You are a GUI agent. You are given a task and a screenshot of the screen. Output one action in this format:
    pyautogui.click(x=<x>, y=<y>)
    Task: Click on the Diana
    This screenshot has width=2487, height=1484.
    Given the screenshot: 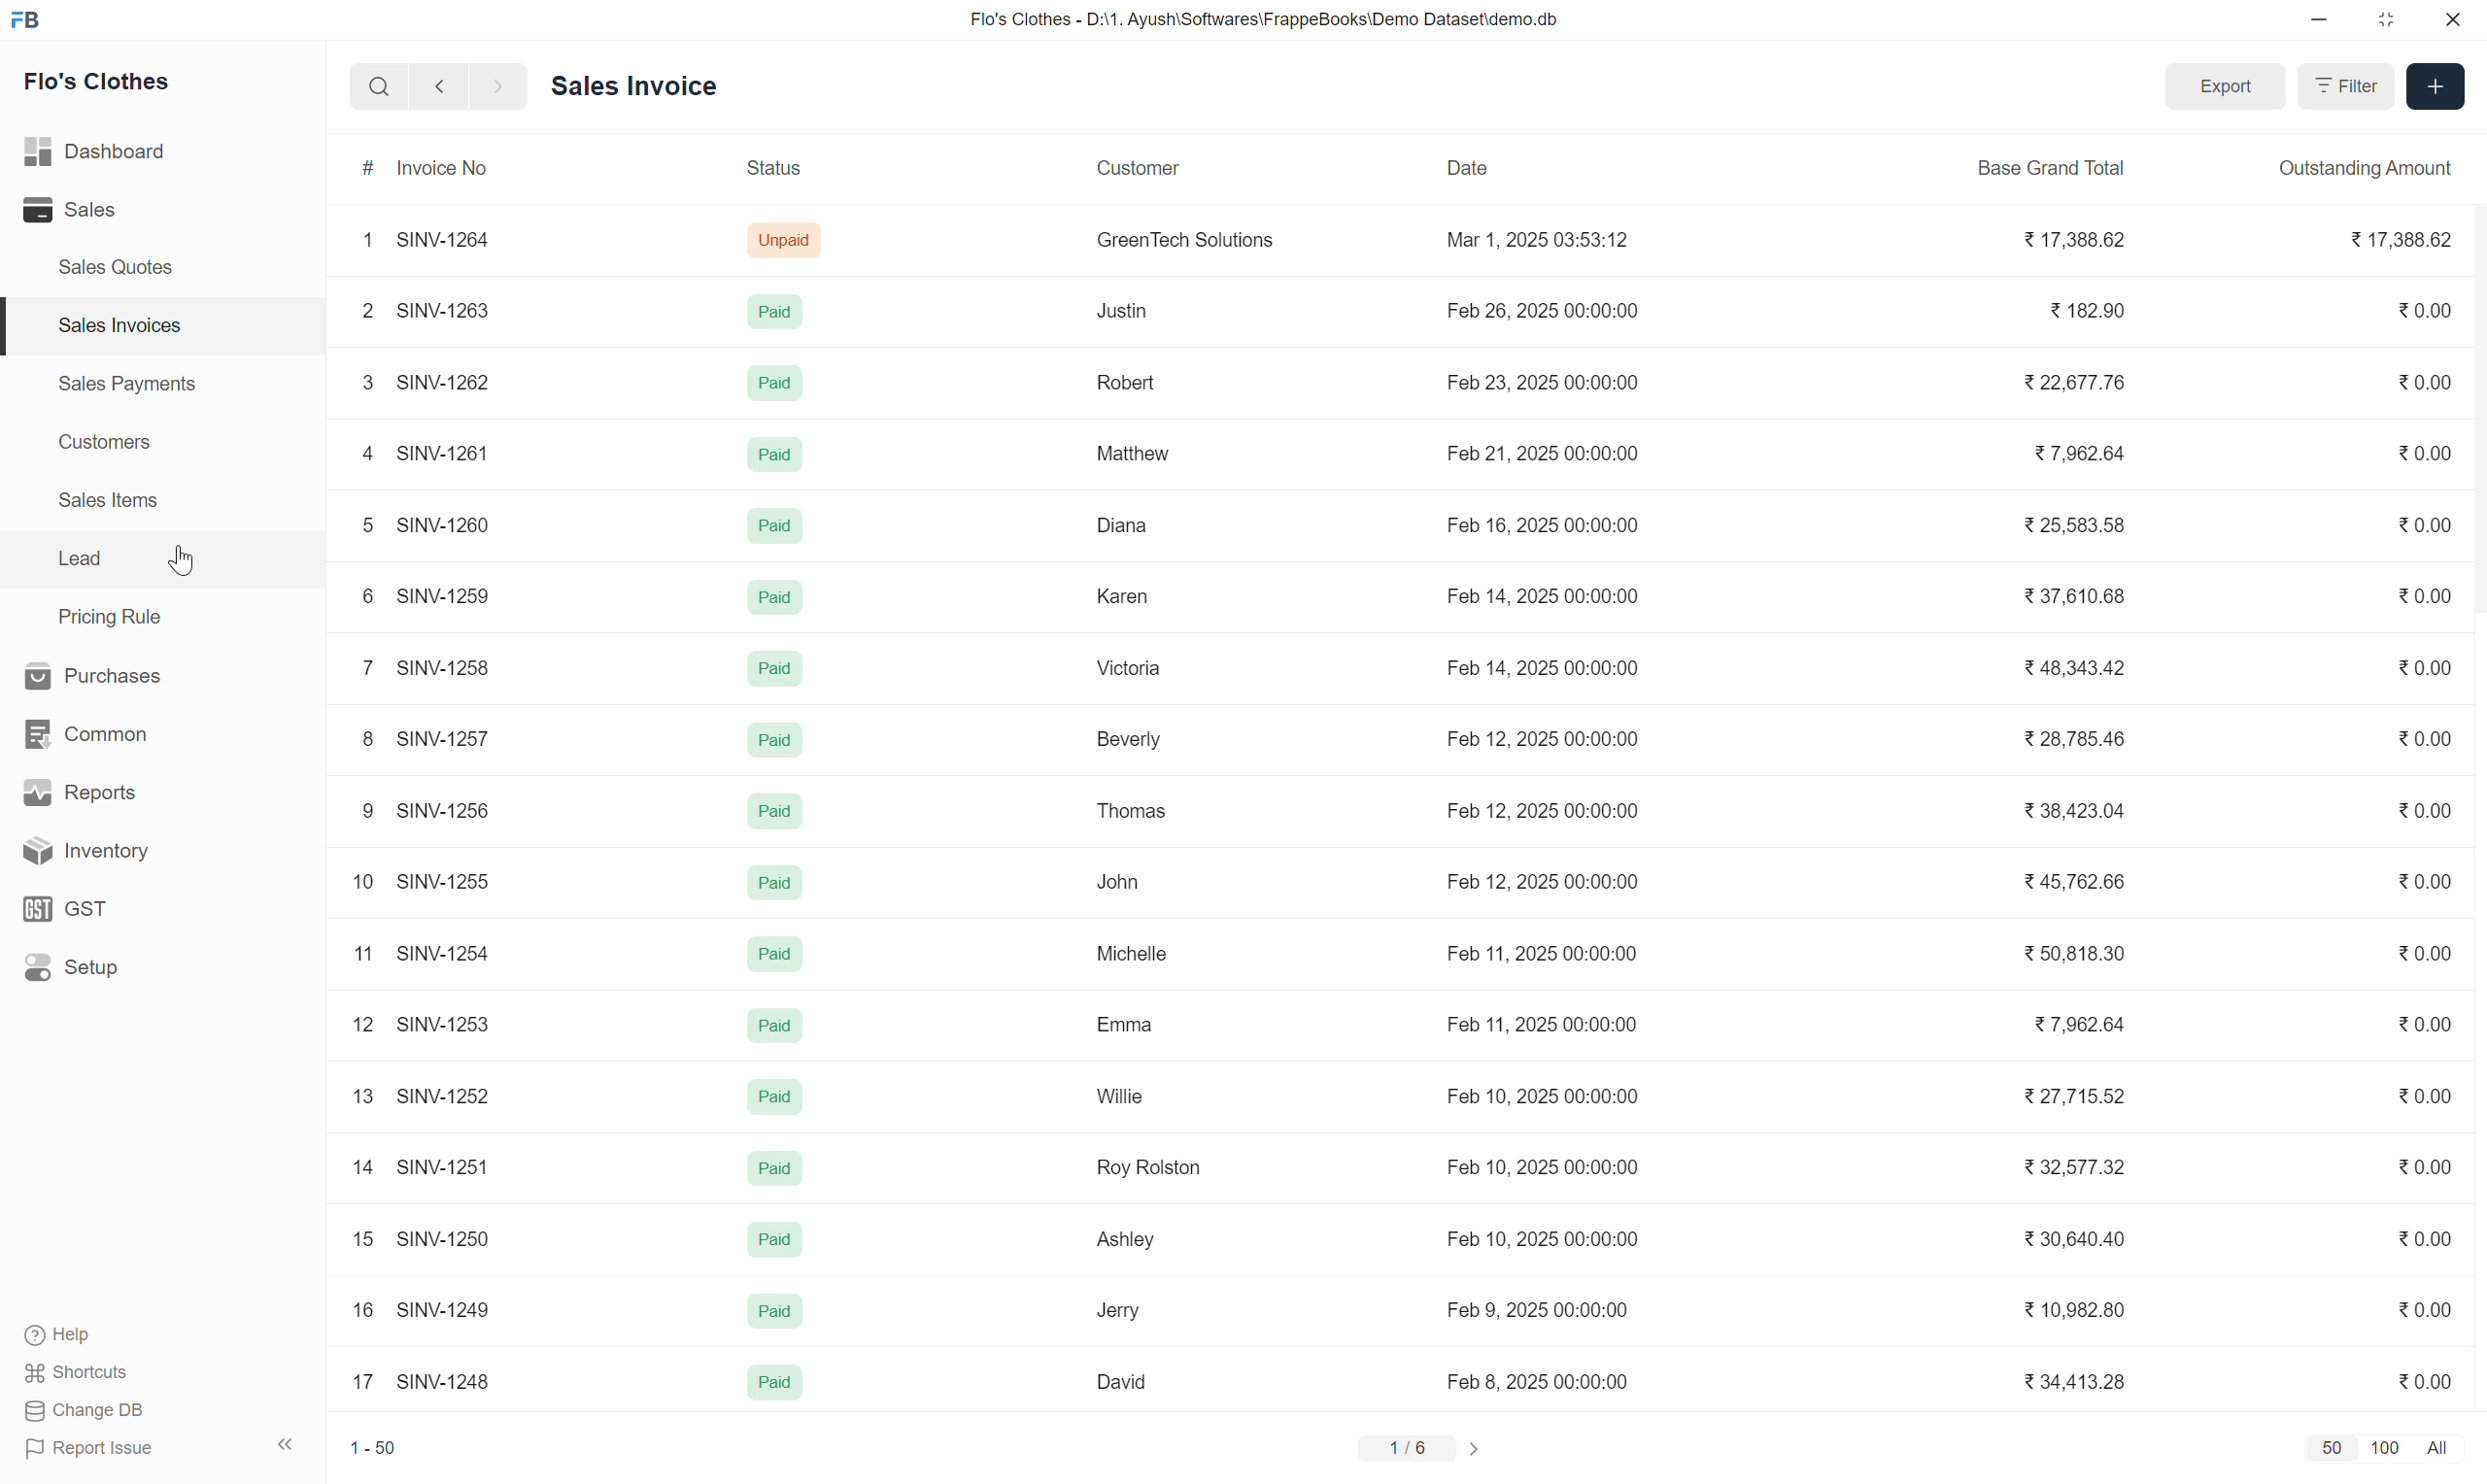 What is the action you would take?
    pyautogui.click(x=1118, y=528)
    